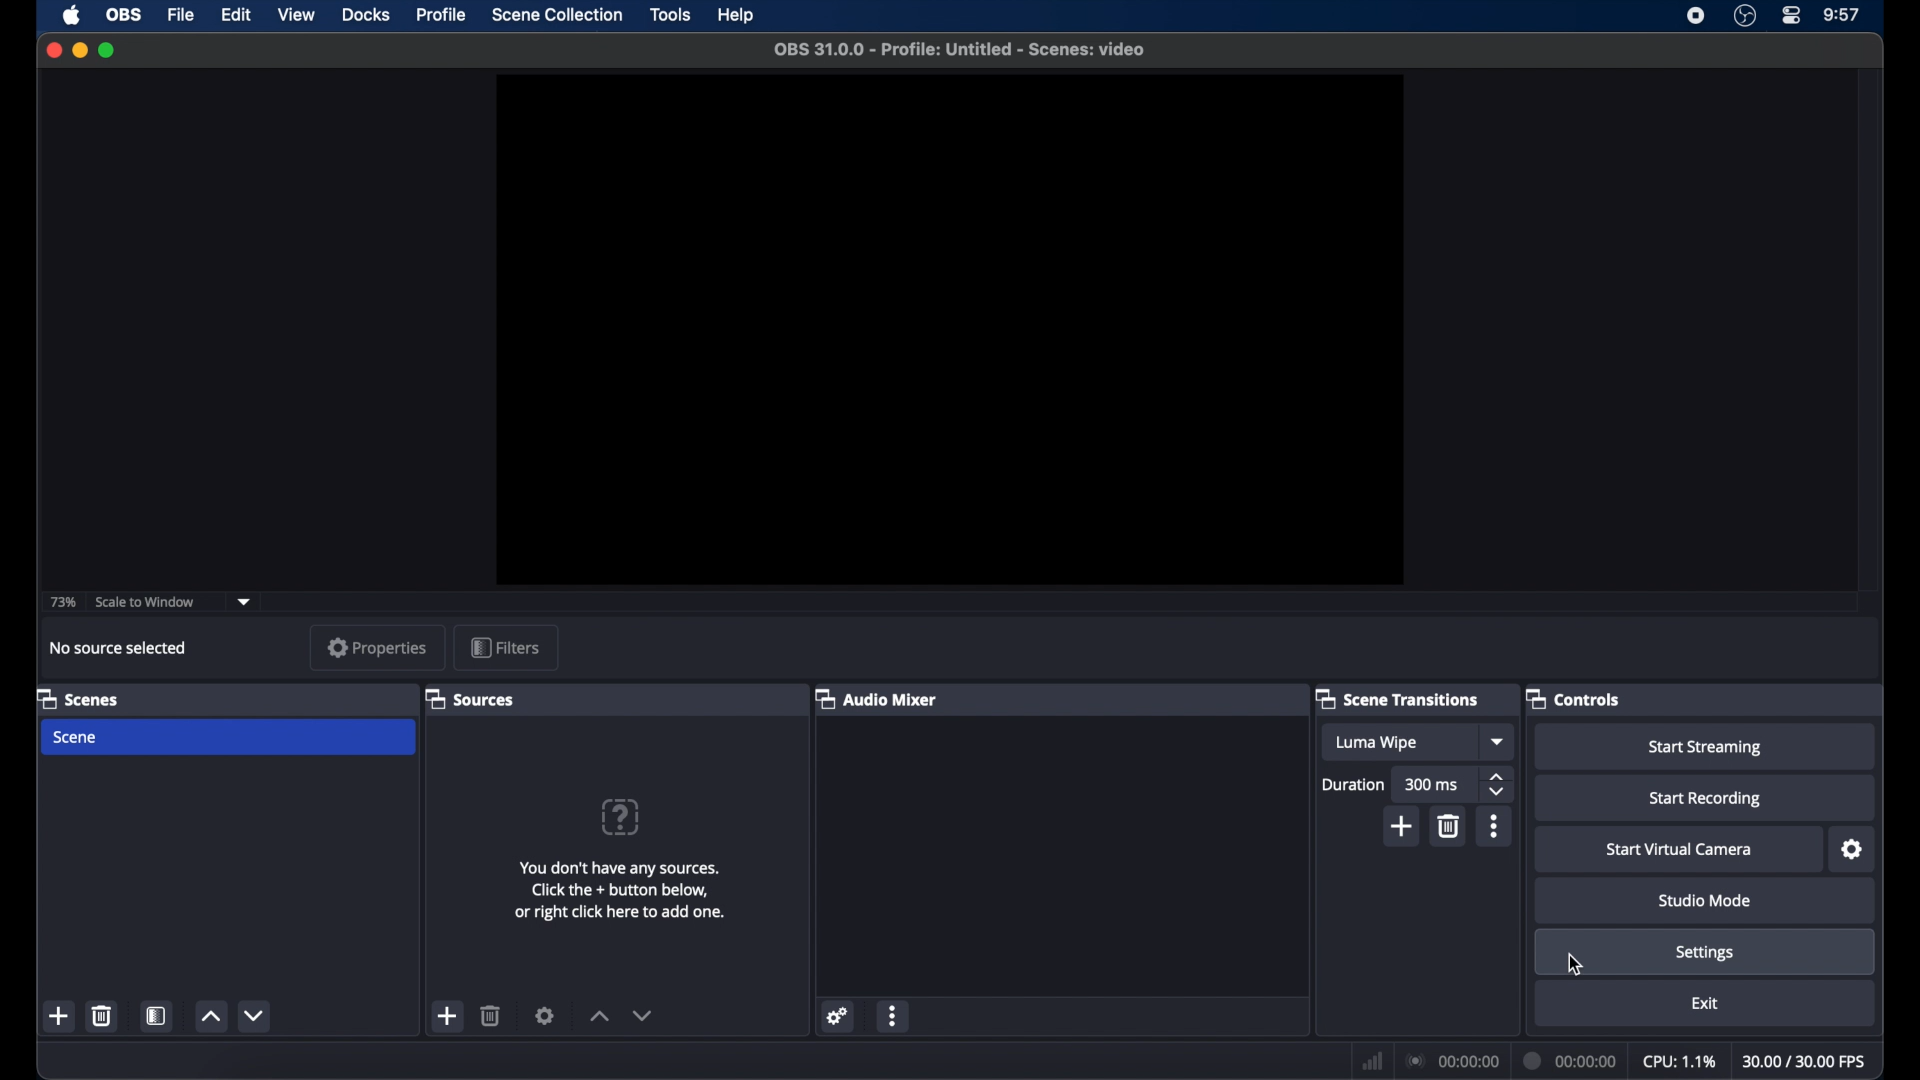  I want to click on scene filters, so click(157, 1015).